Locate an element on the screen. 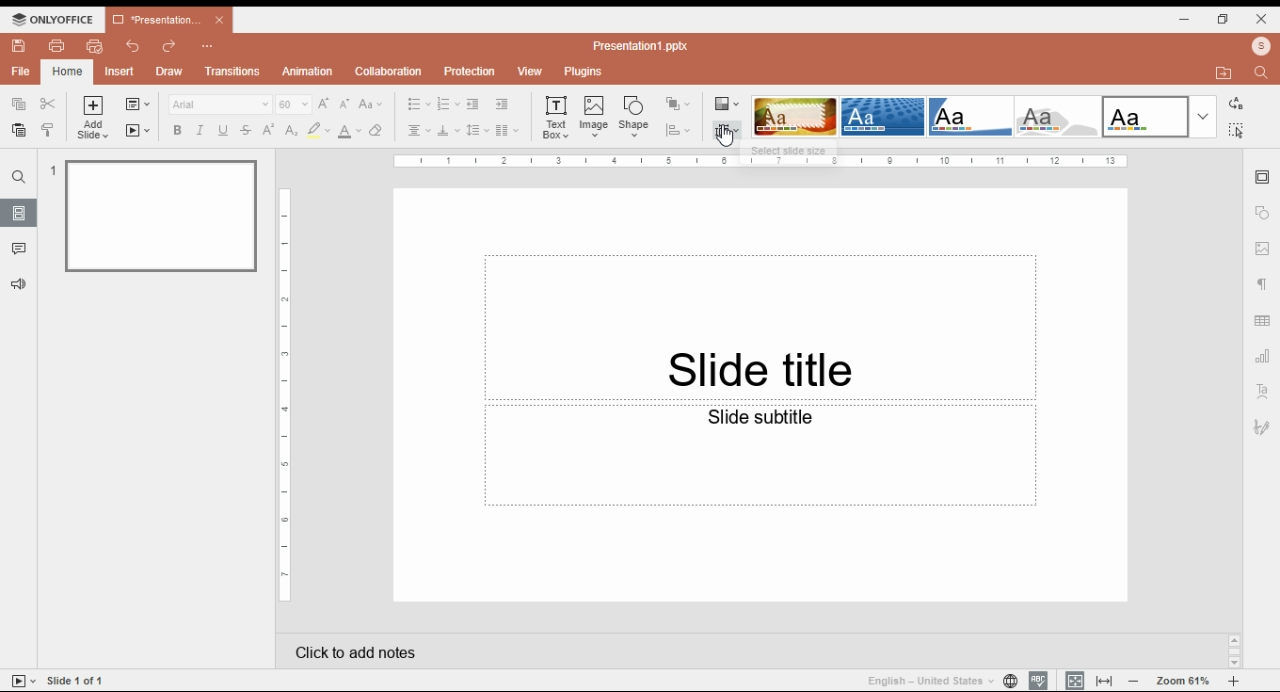 This screenshot has height=692, width=1280. numbering is located at coordinates (448, 105).